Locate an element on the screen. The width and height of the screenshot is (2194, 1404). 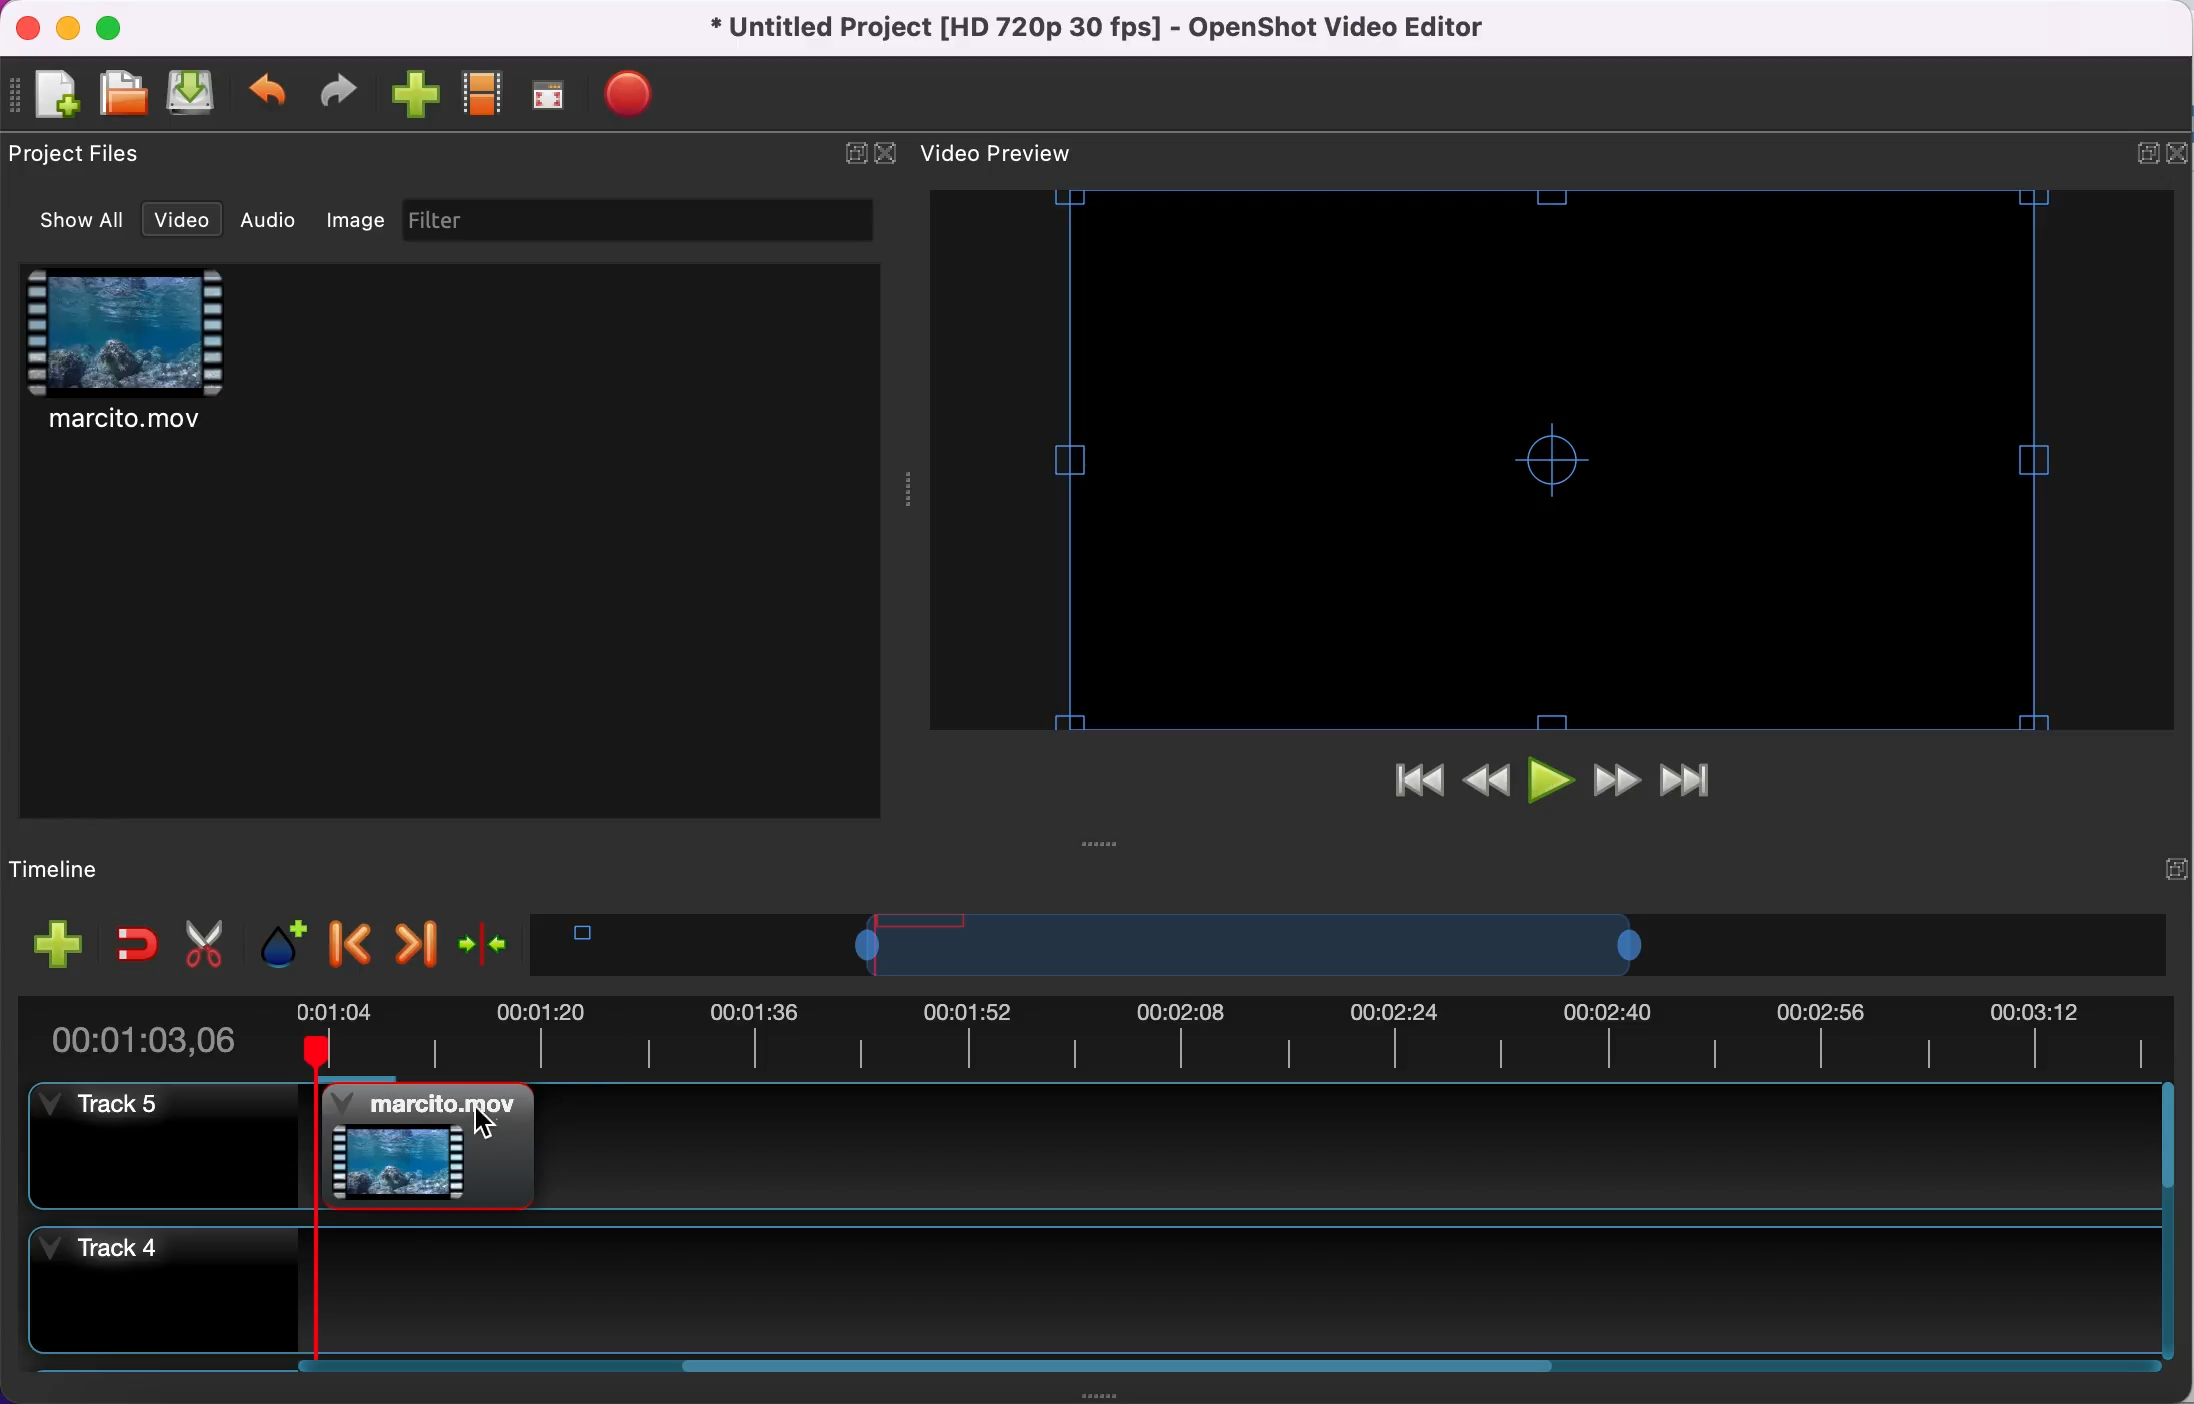
scroll bar is located at coordinates (1154, 1369).